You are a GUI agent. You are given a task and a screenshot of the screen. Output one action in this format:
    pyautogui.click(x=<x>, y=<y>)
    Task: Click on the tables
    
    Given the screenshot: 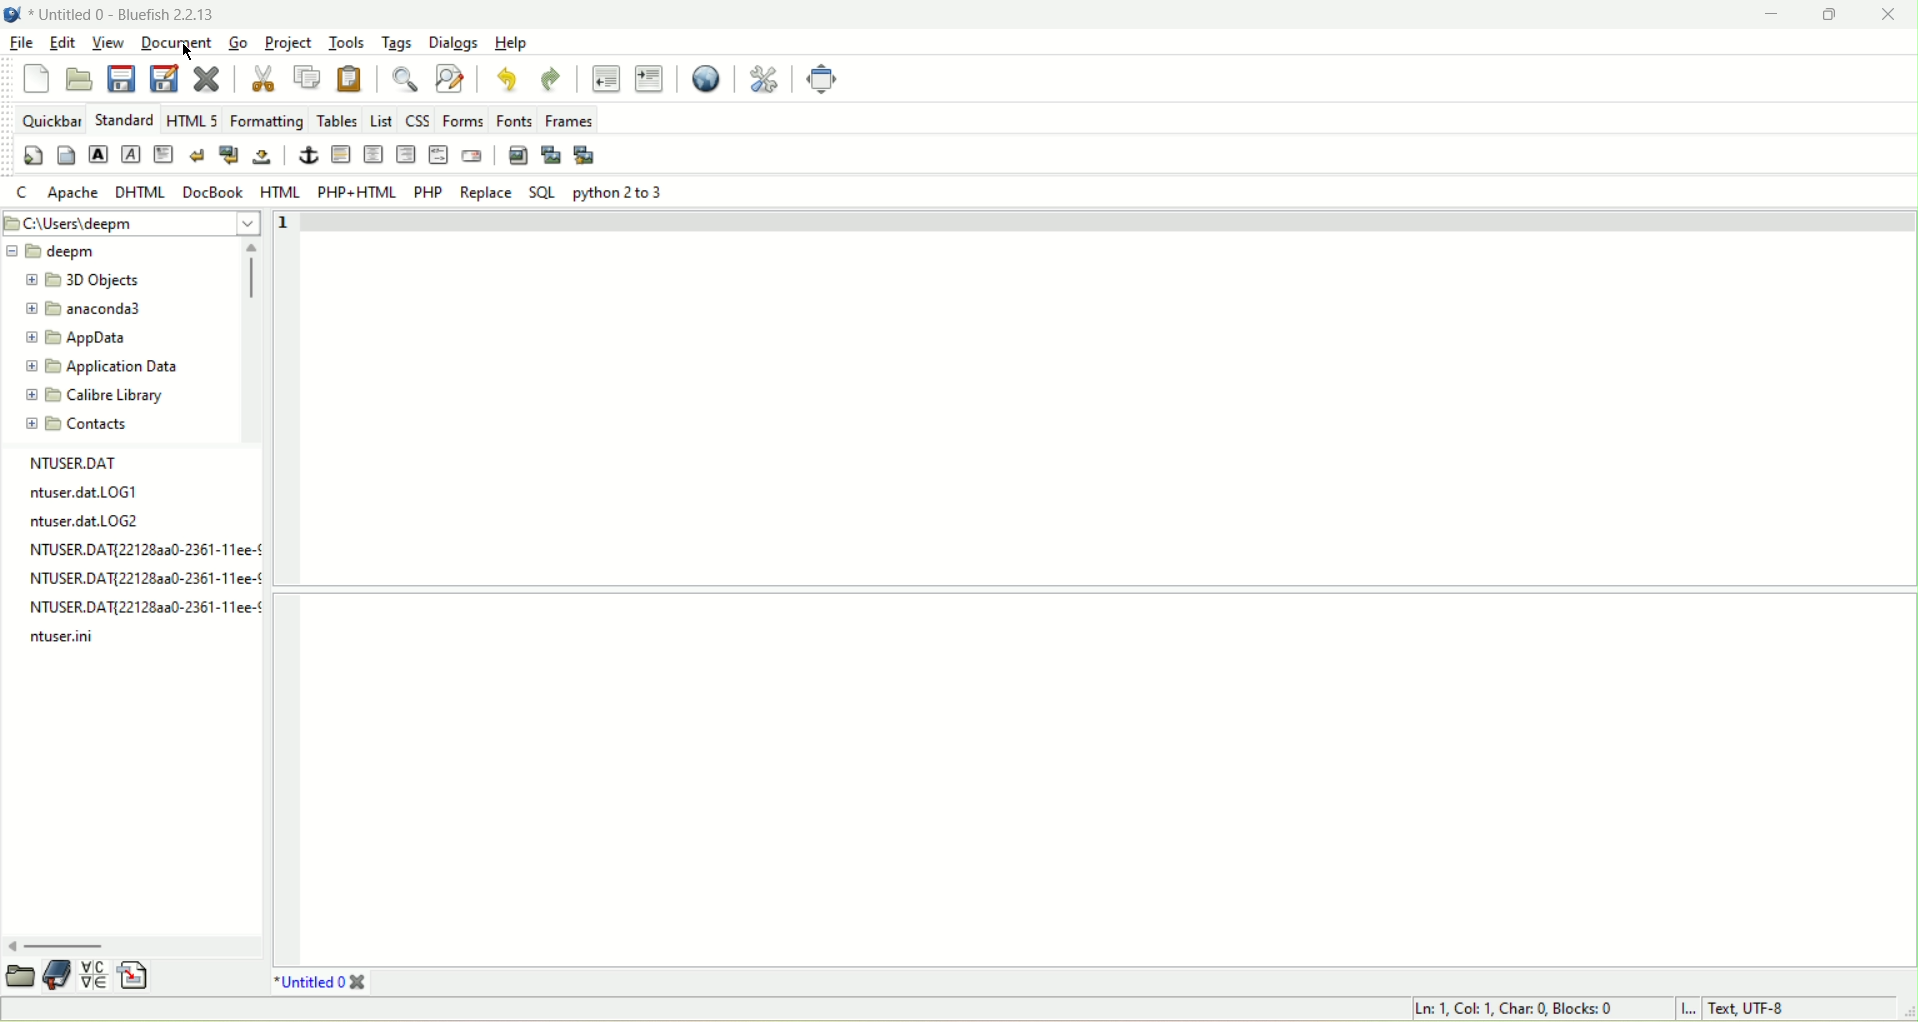 What is the action you would take?
    pyautogui.click(x=339, y=120)
    